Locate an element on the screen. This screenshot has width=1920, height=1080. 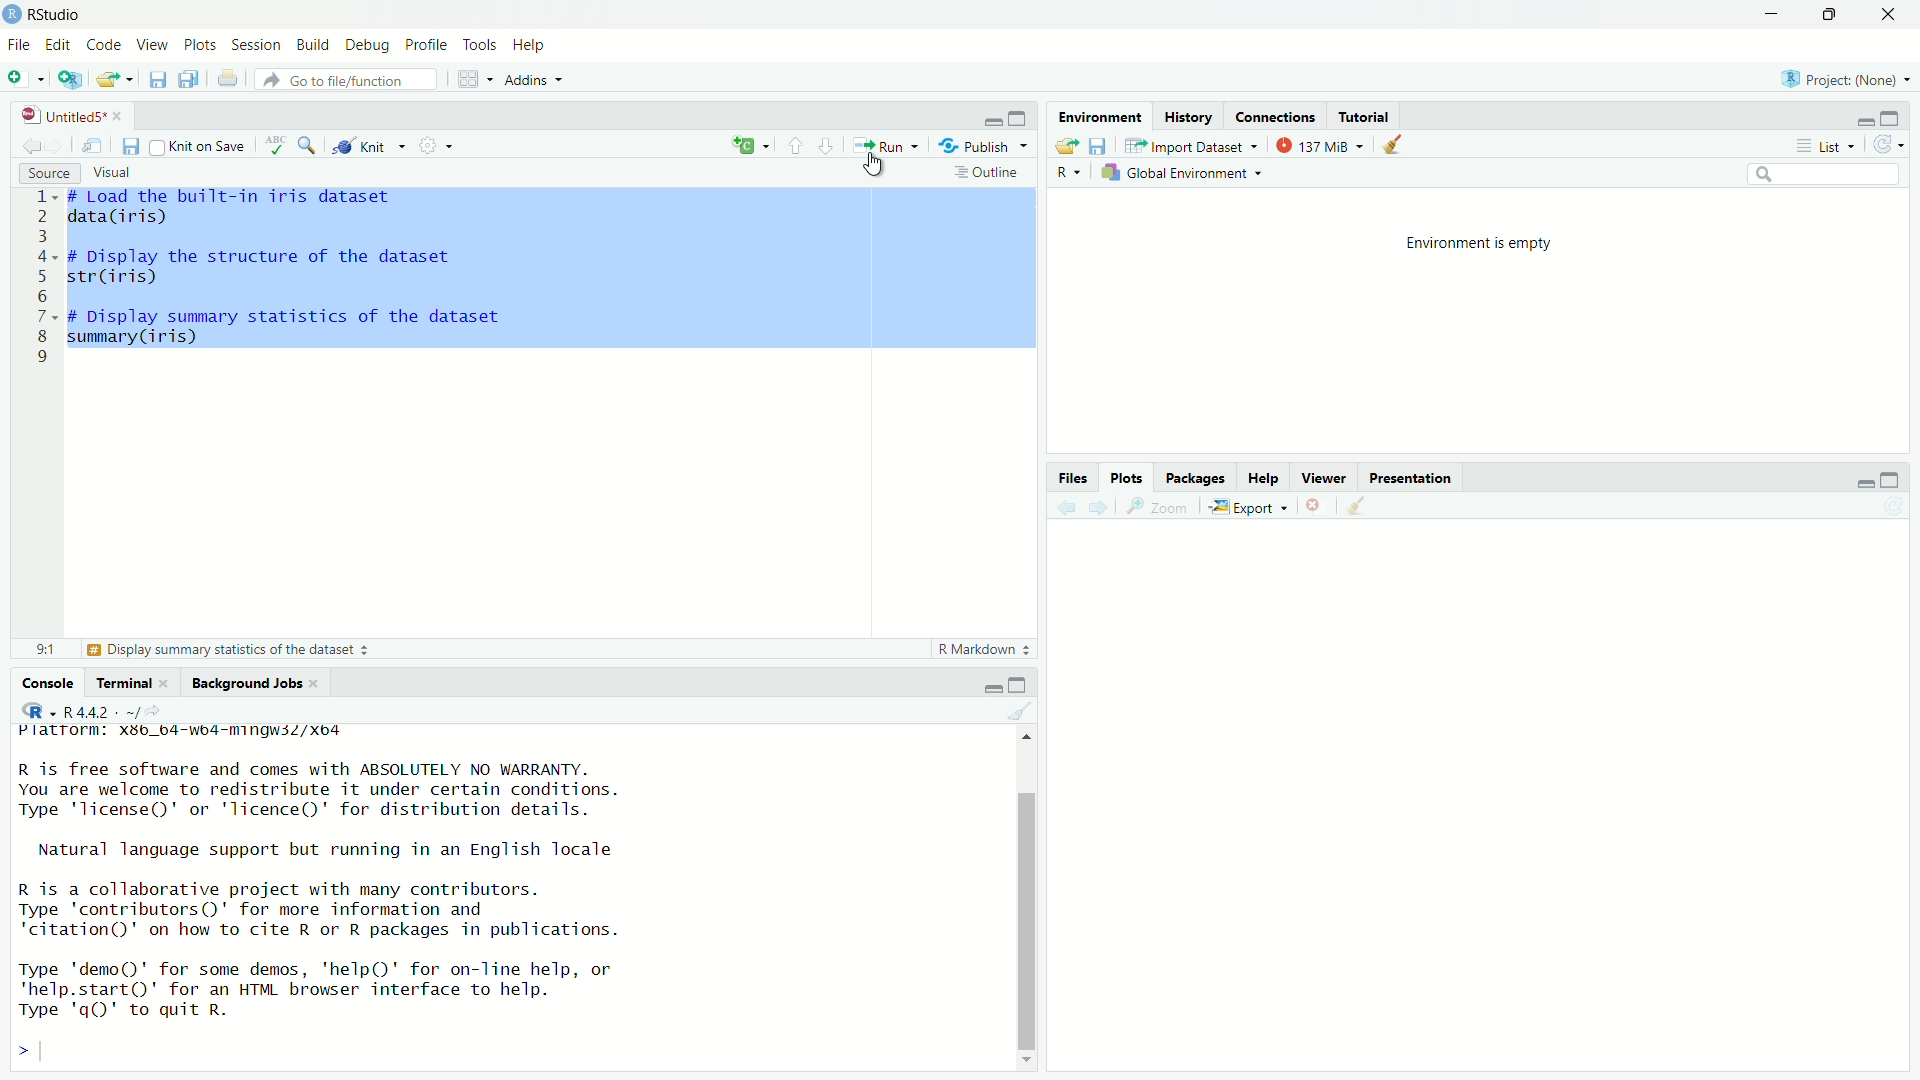
Viewer is located at coordinates (1323, 475).